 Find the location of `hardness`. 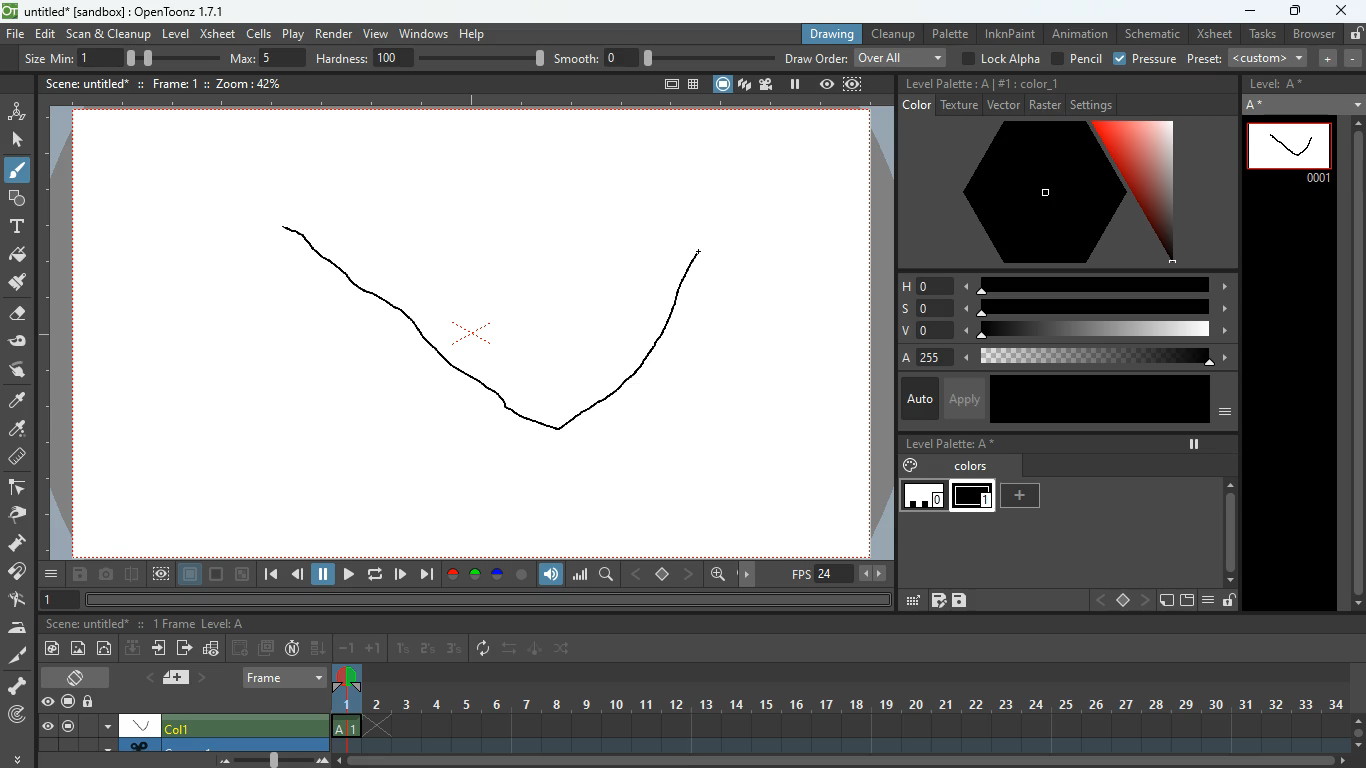

hardness is located at coordinates (430, 58).